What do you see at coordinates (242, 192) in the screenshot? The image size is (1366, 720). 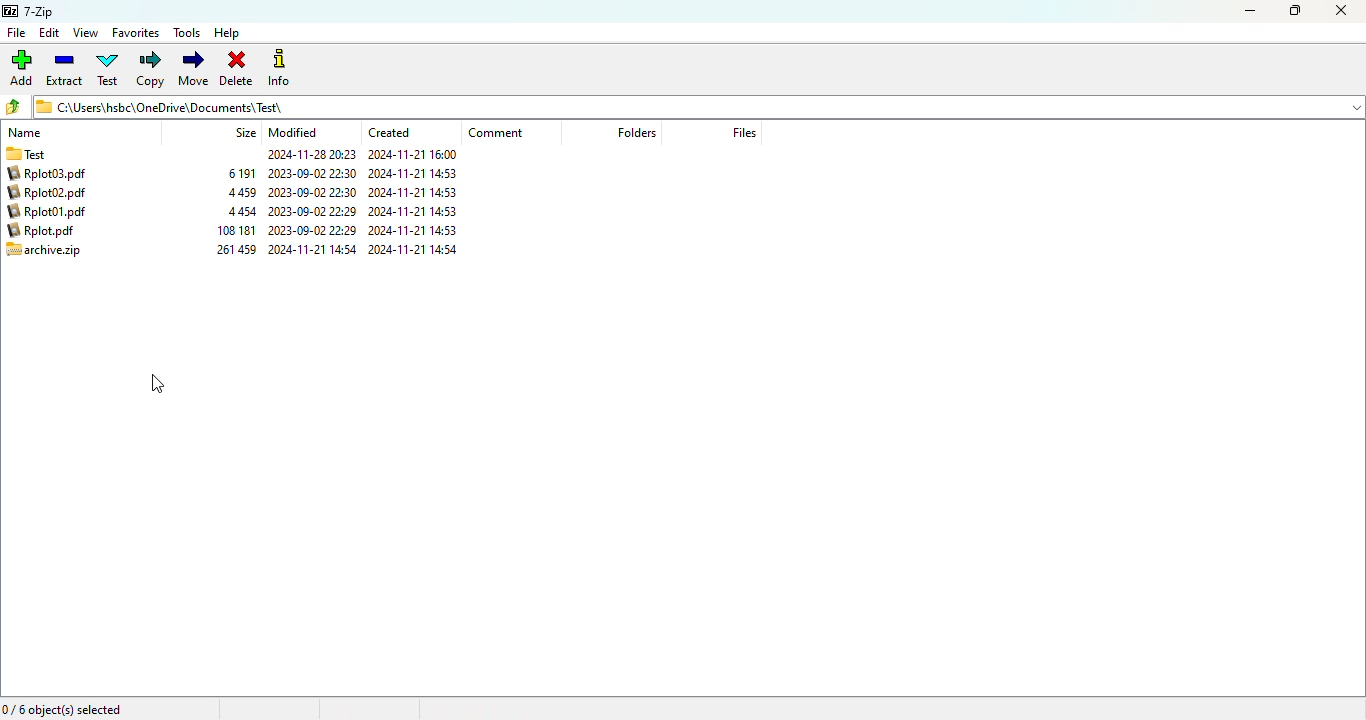 I see `6 191` at bounding box center [242, 192].